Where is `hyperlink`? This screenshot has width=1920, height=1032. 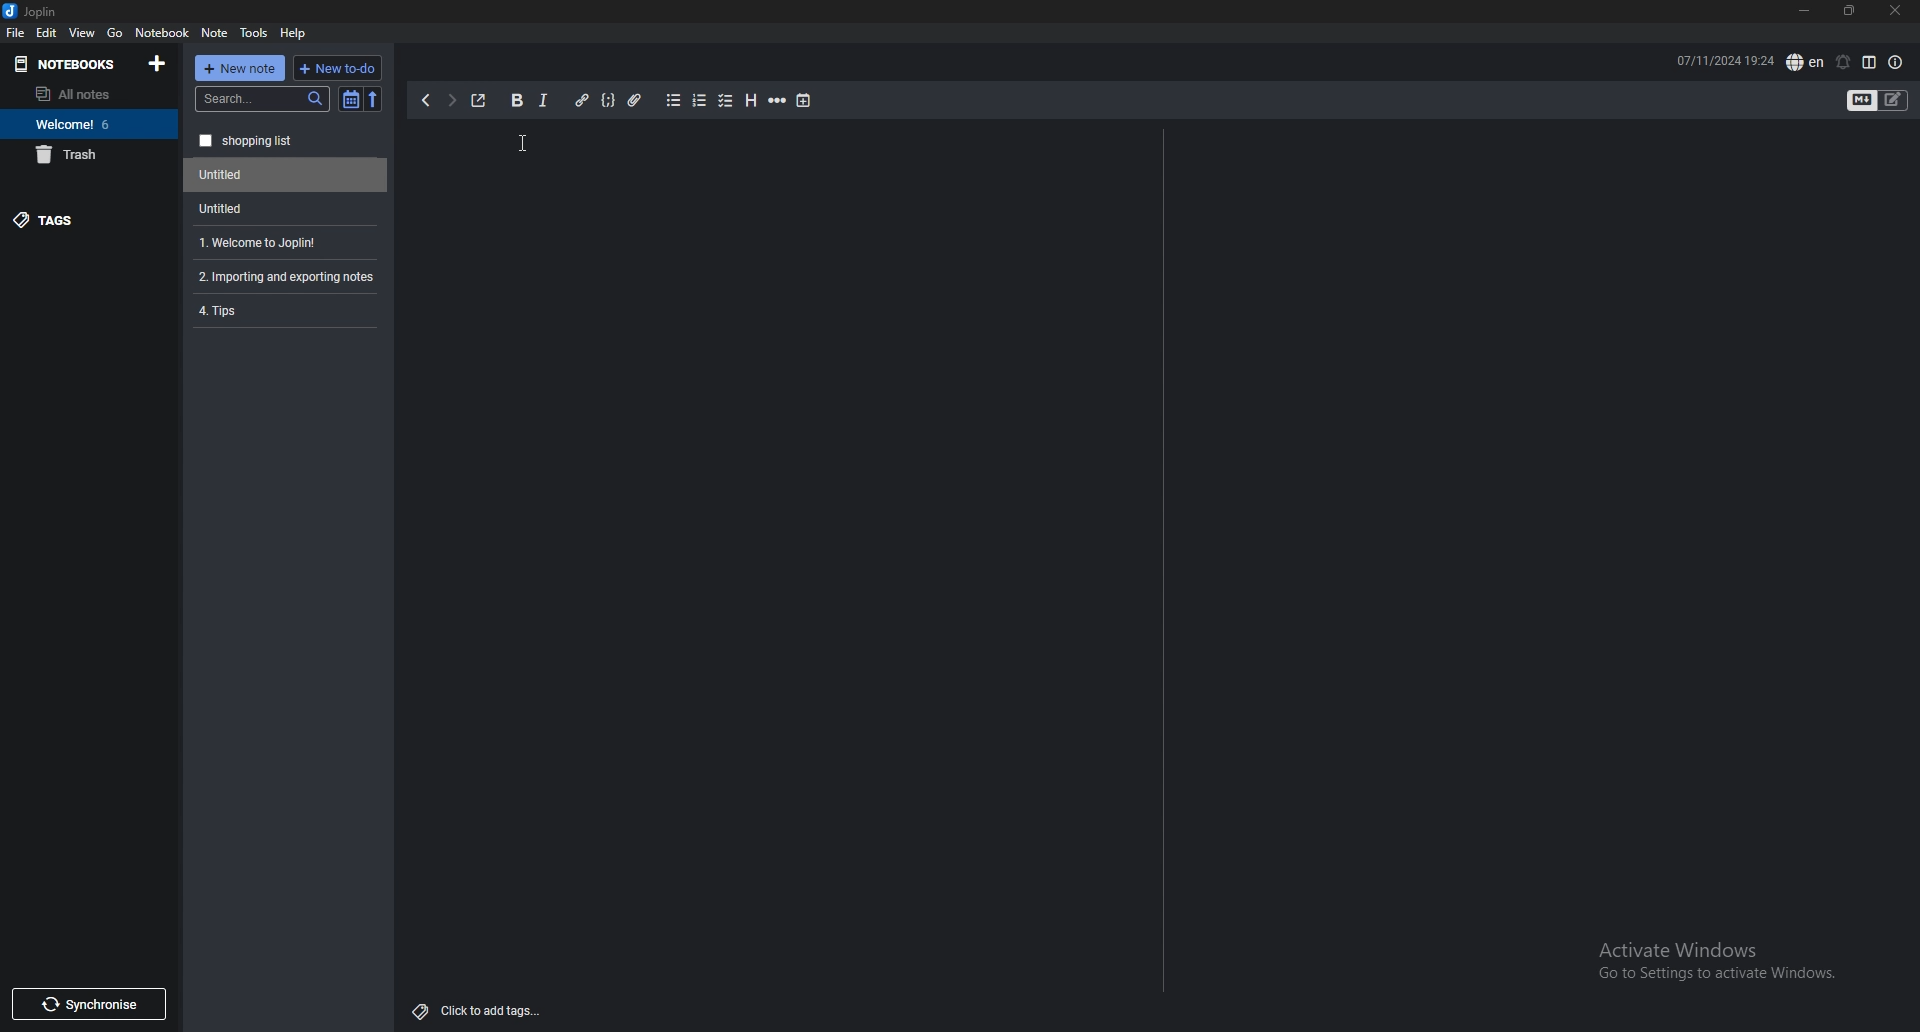
hyperlink is located at coordinates (581, 101).